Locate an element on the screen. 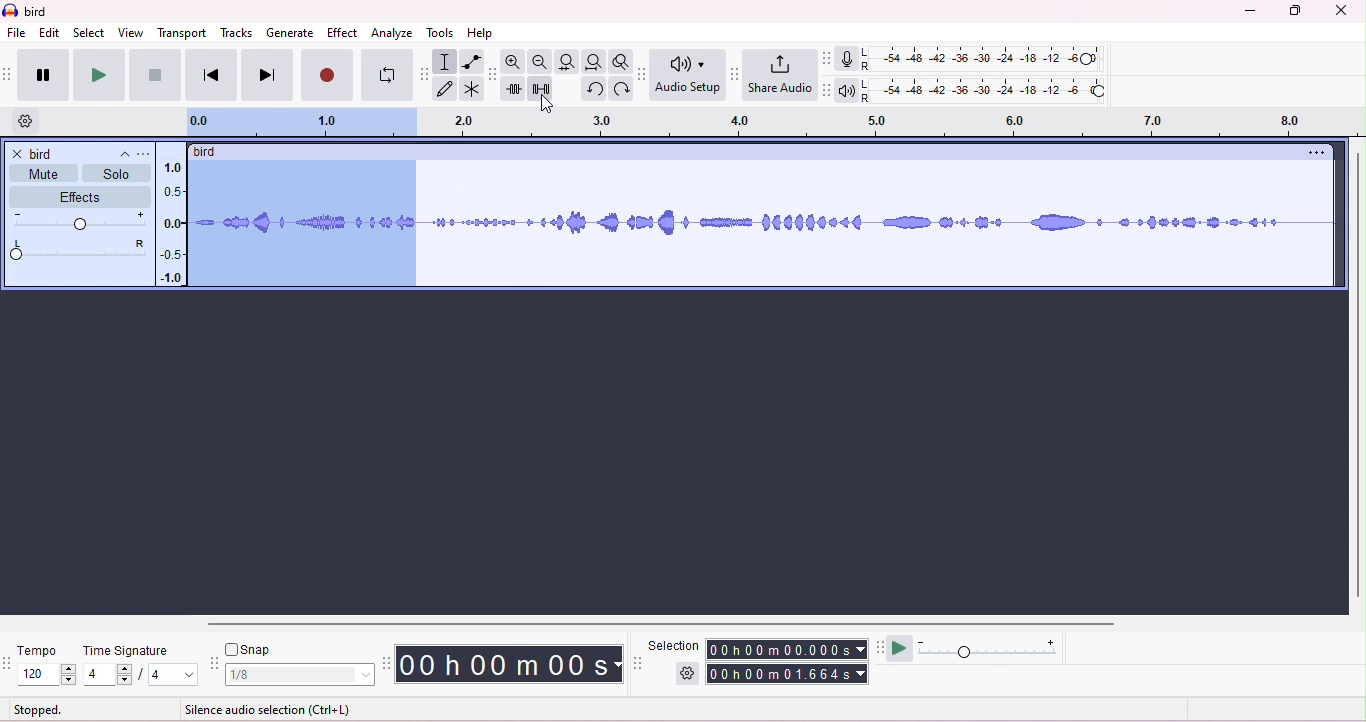  fit selection to width is located at coordinates (567, 62).